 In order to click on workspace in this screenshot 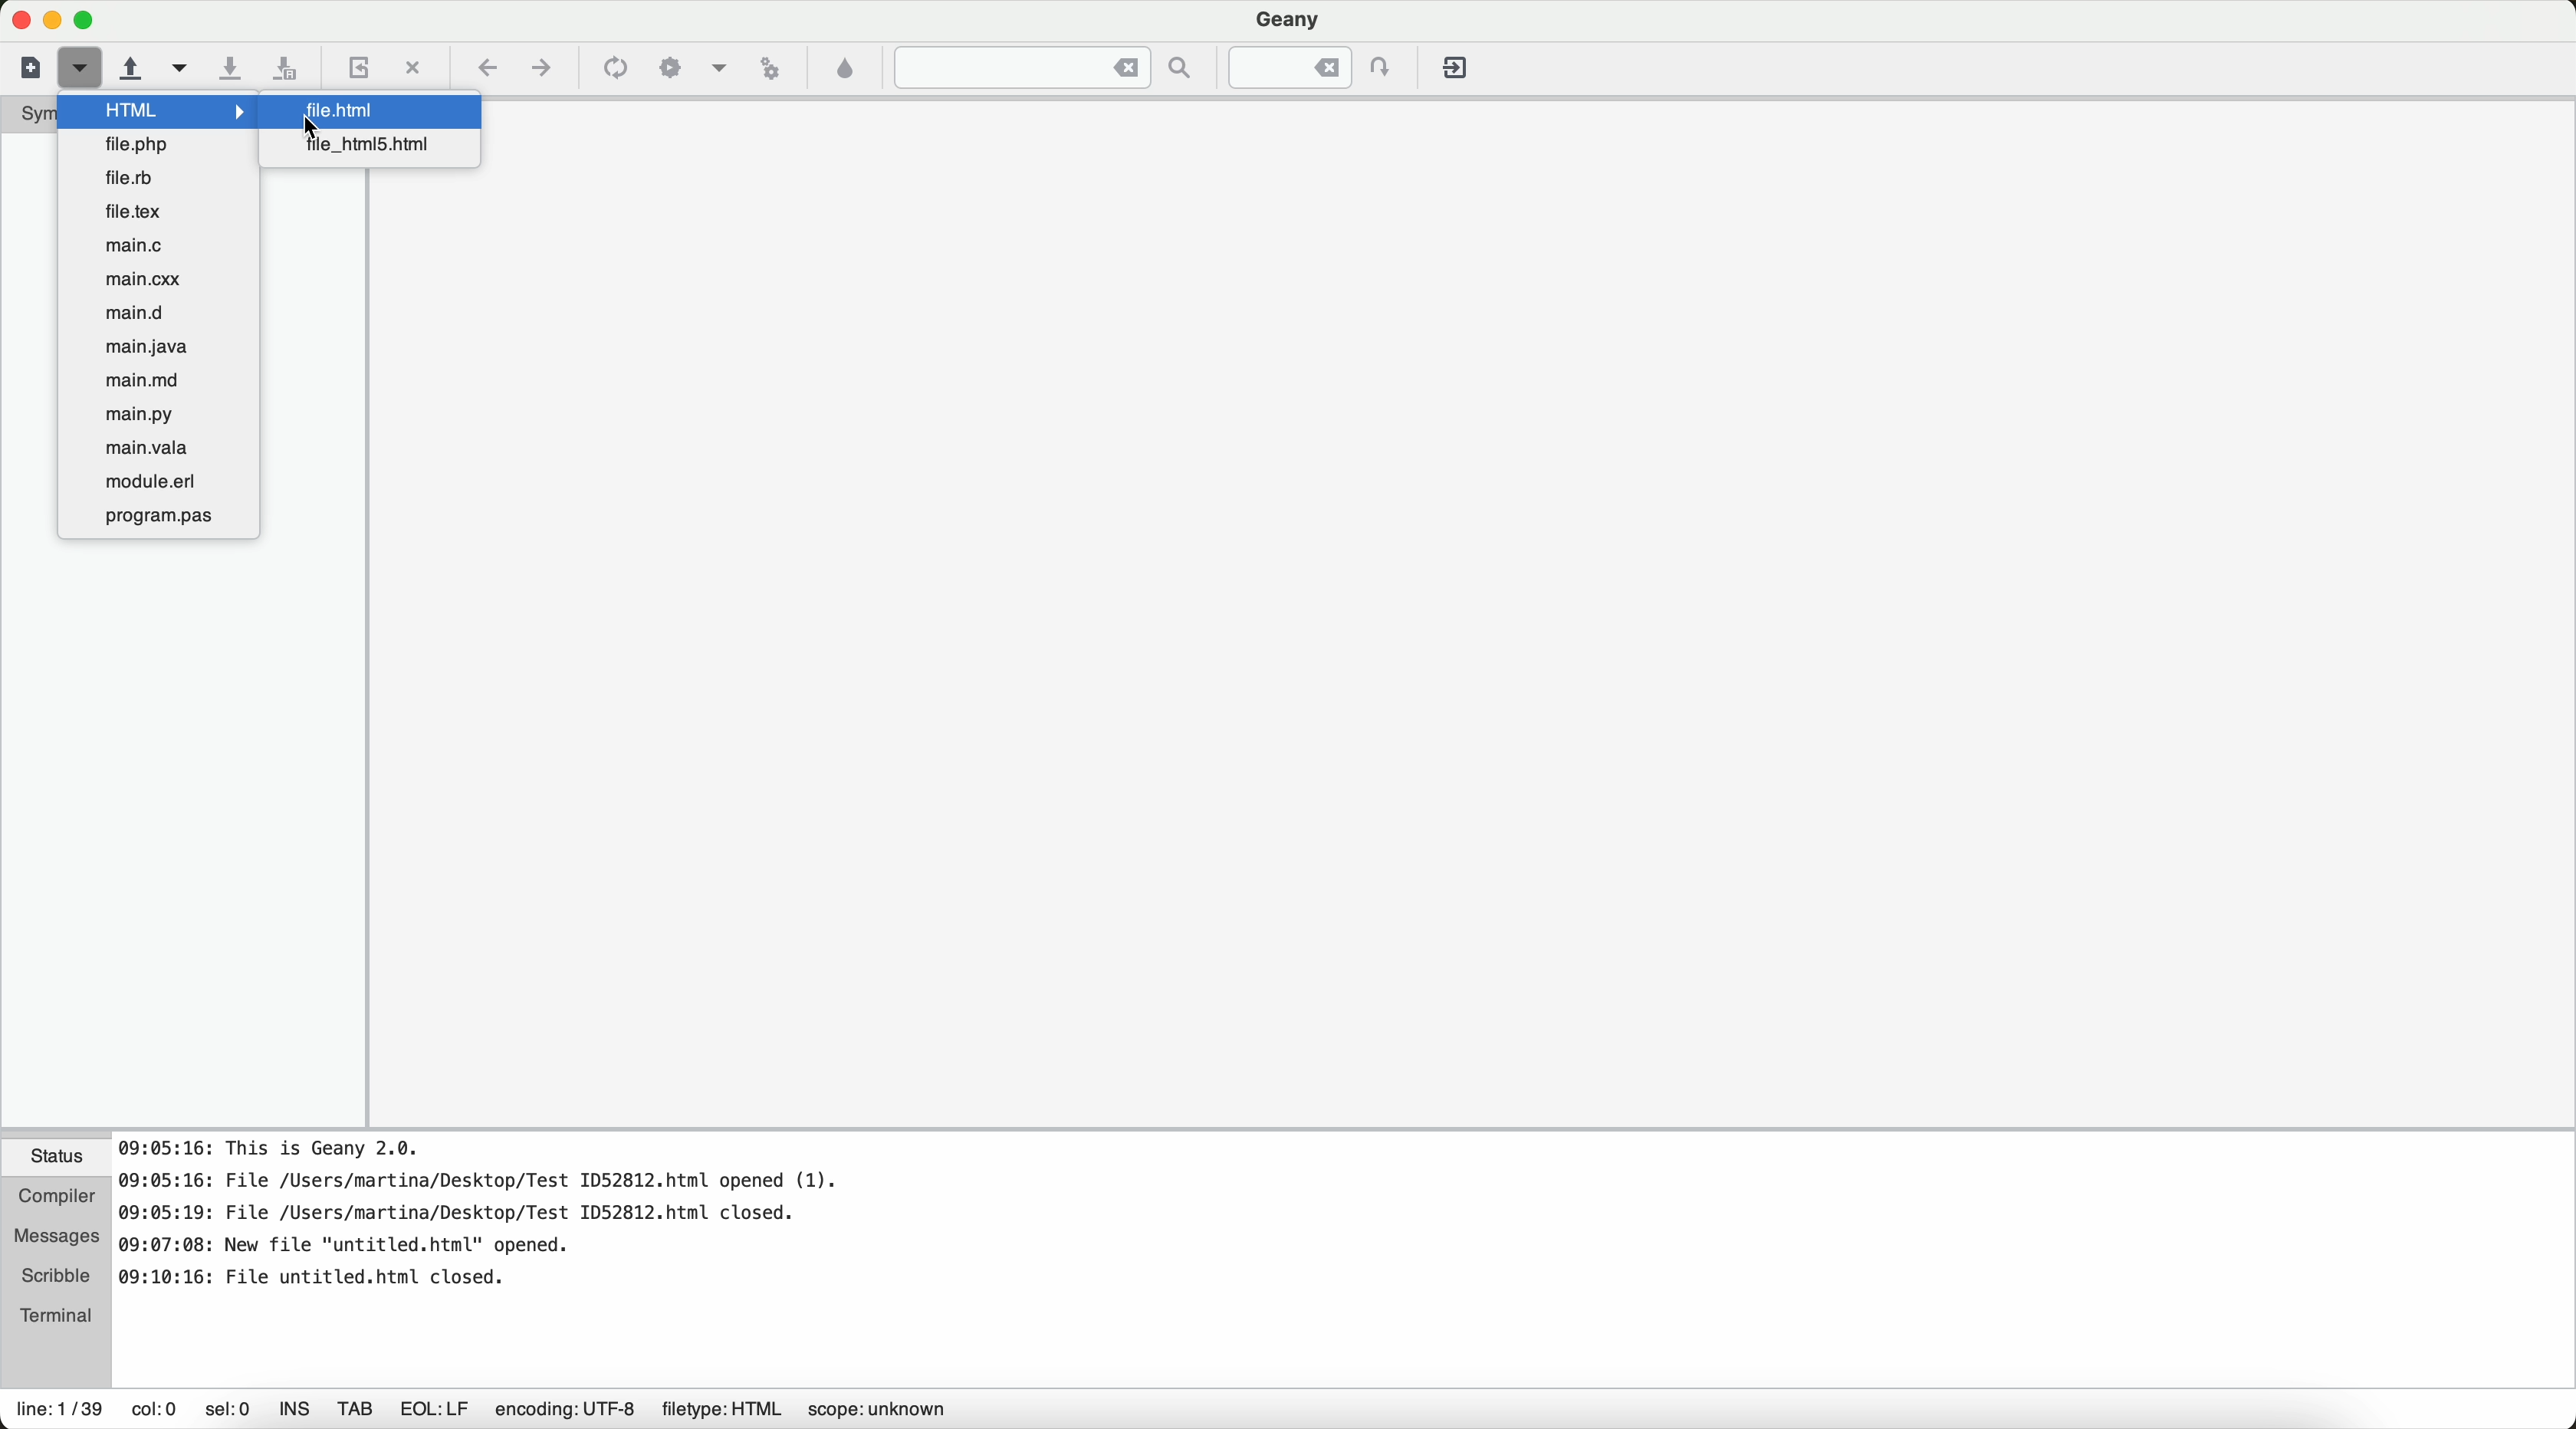, I will do `click(1476, 672)`.